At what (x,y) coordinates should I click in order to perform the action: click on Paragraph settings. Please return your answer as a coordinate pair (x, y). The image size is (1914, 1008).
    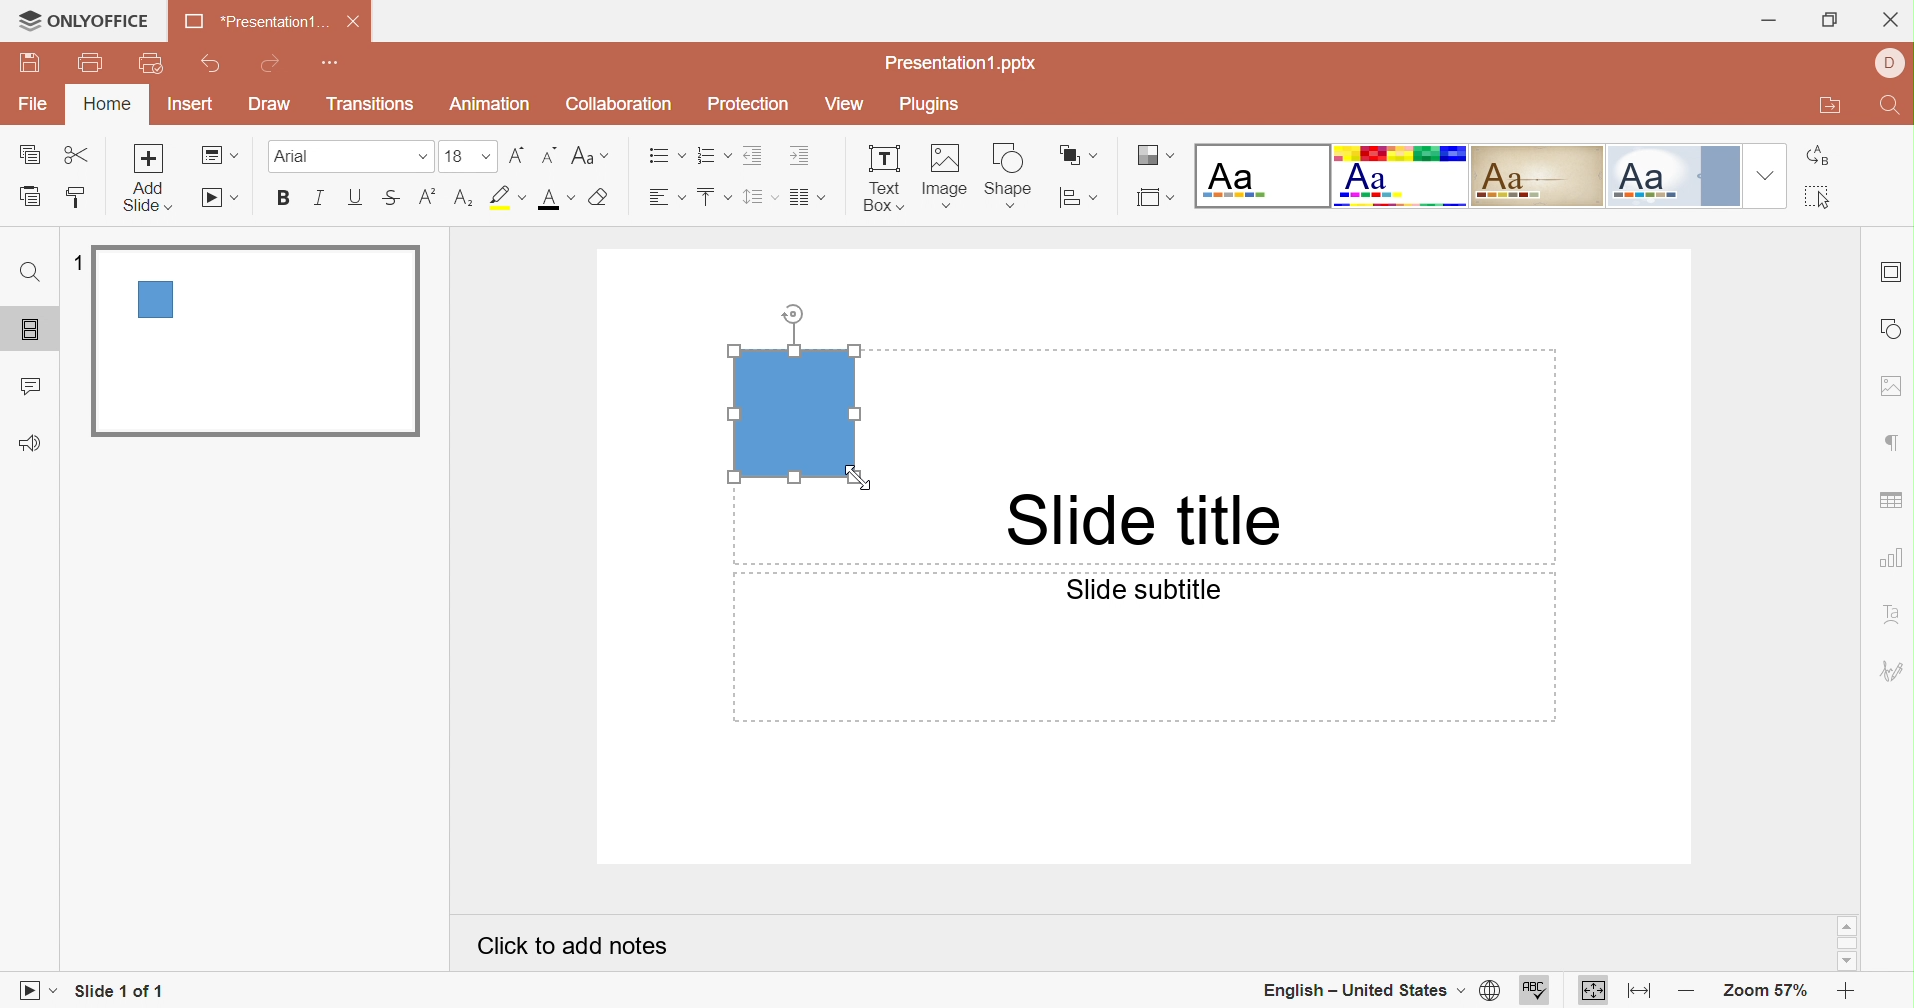
    Looking at the image, I should click on (1898, 444).